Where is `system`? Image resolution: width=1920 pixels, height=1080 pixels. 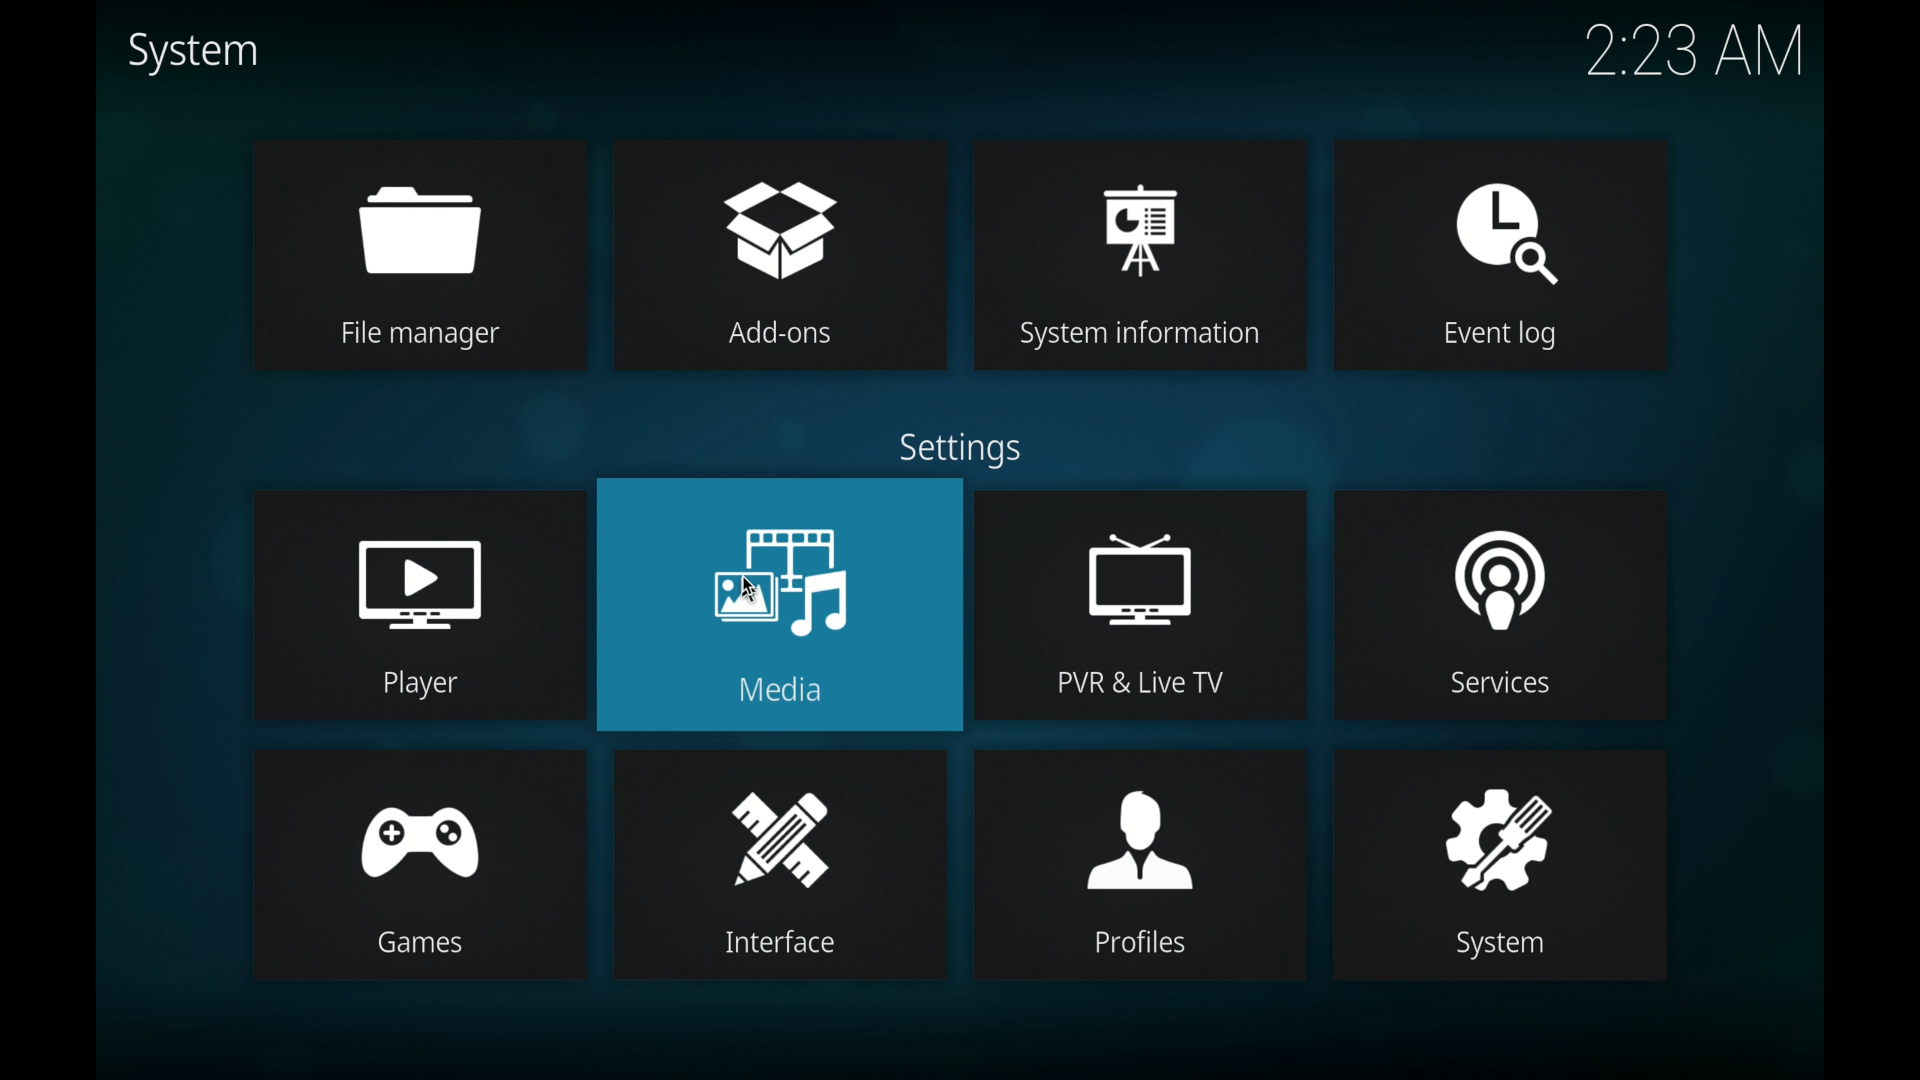 system is located at coordinates (1498, 819).